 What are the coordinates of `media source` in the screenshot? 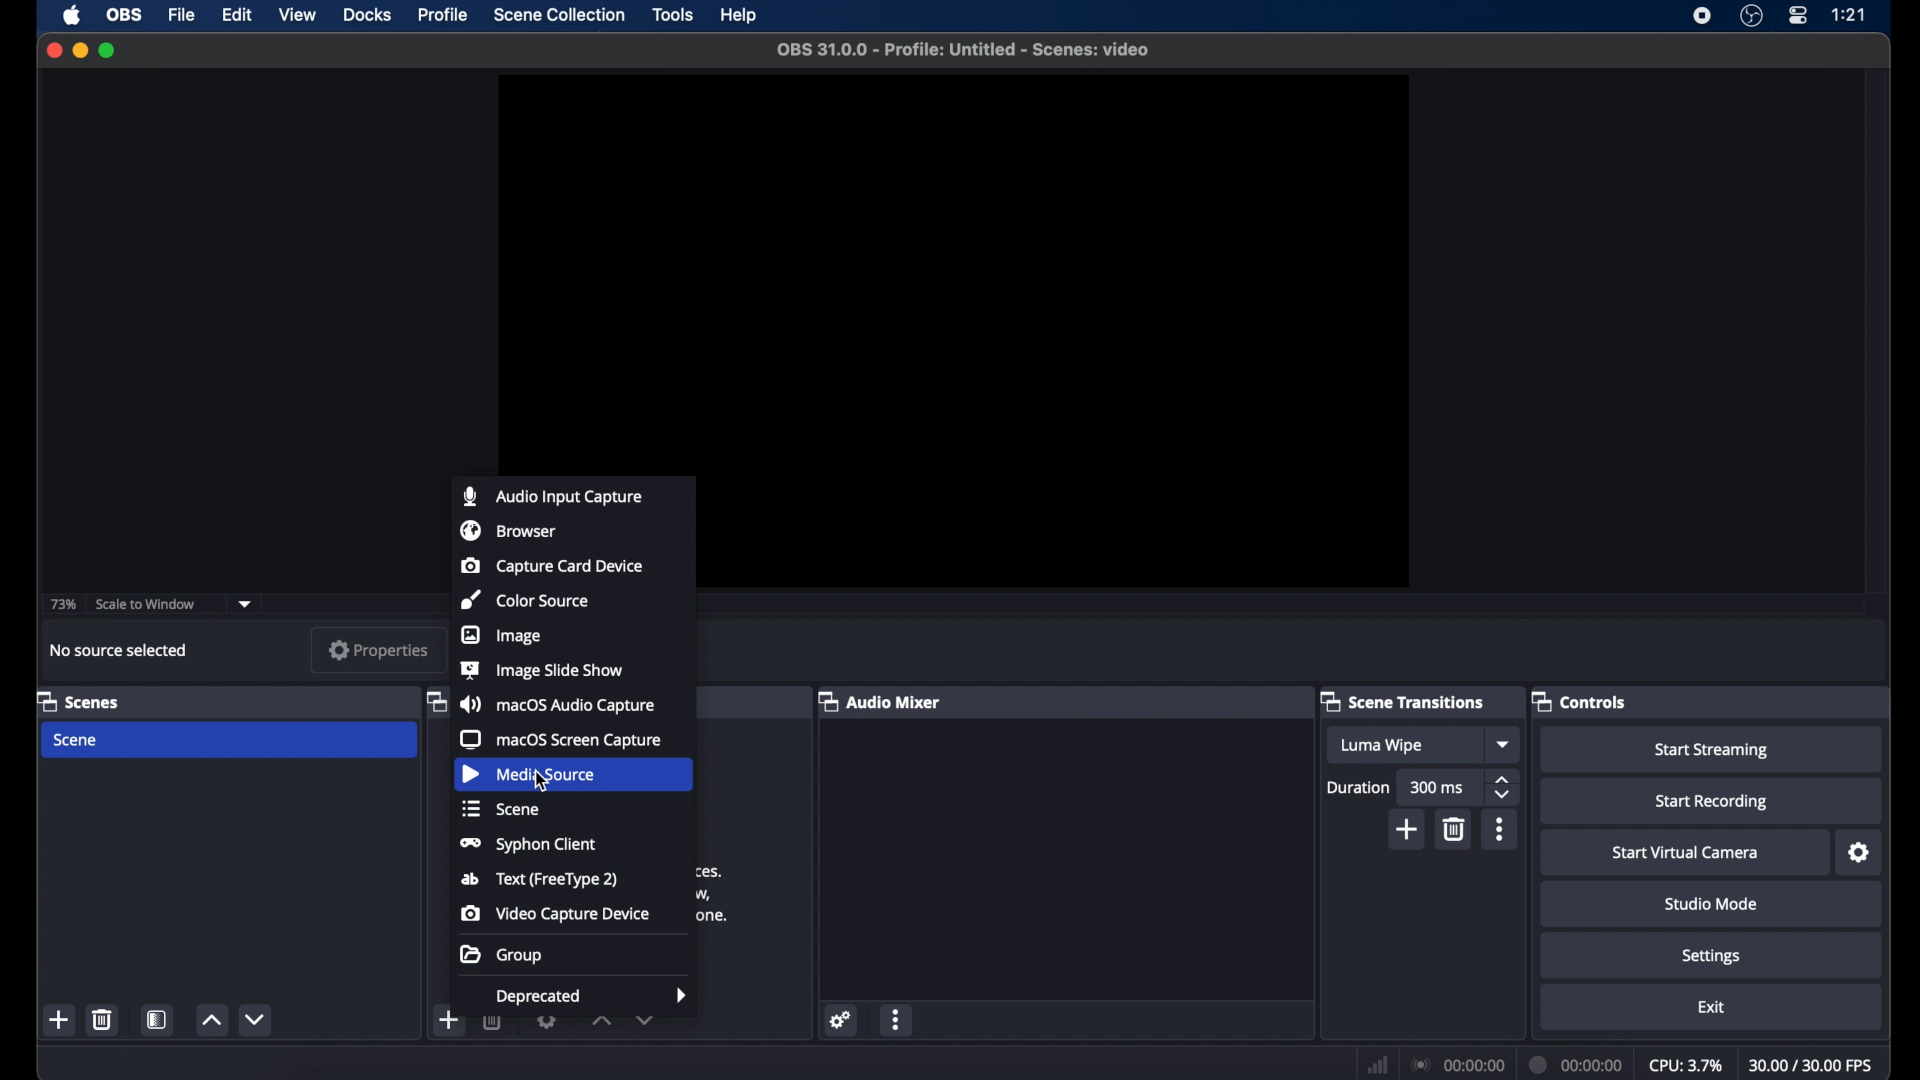 It's located at (530, 773).